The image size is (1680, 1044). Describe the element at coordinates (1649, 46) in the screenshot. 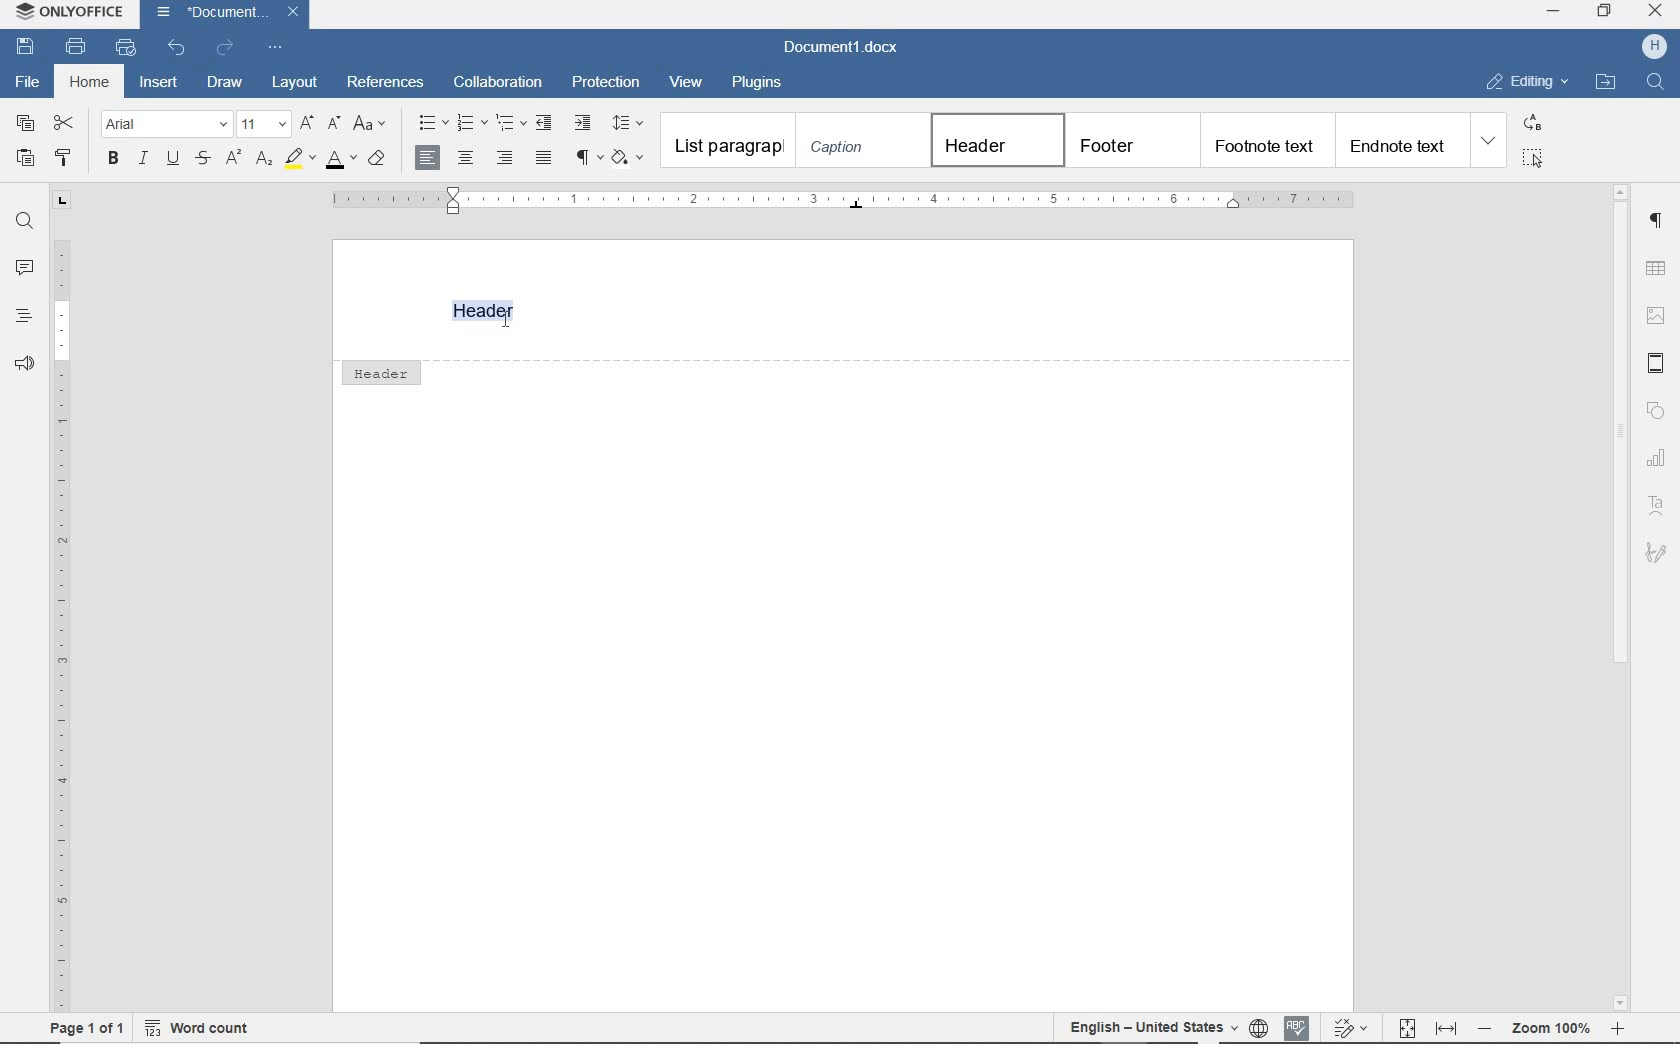

I see `HP` at that location.